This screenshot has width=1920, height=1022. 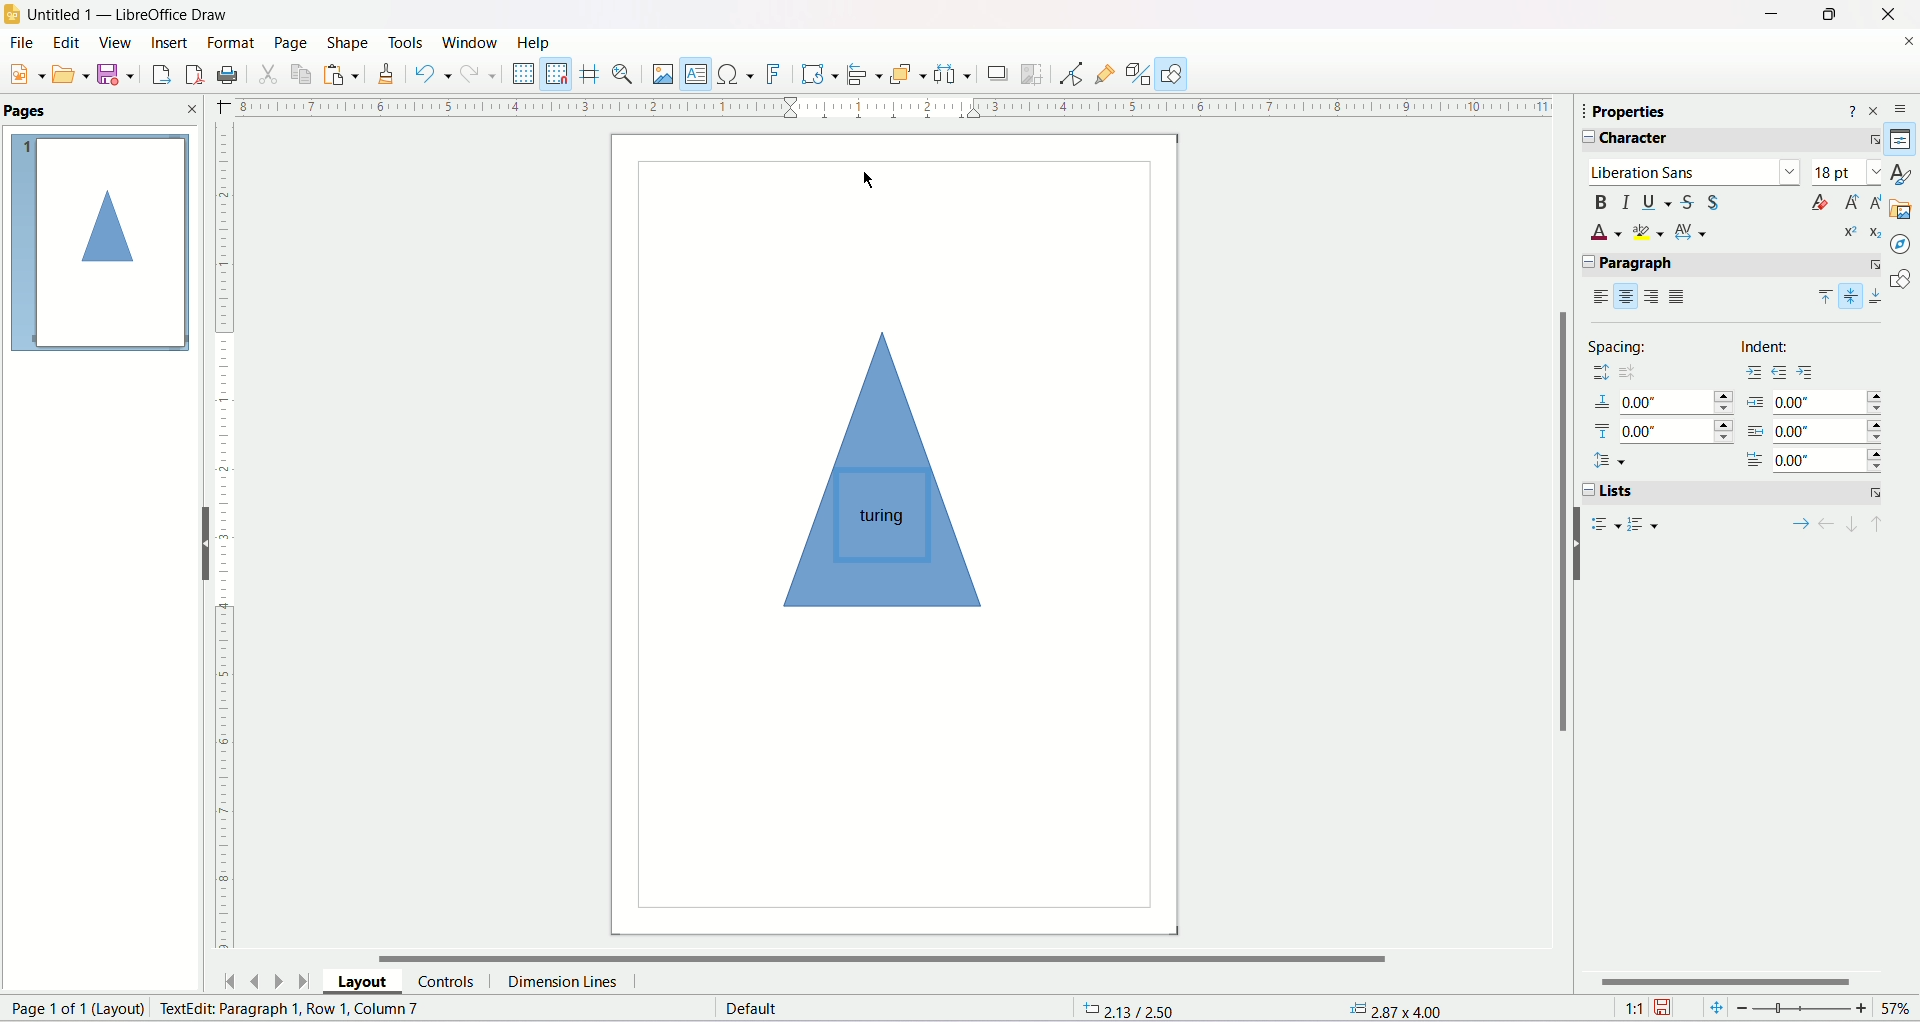 I want to click on Help, so click(x=540, y=42).